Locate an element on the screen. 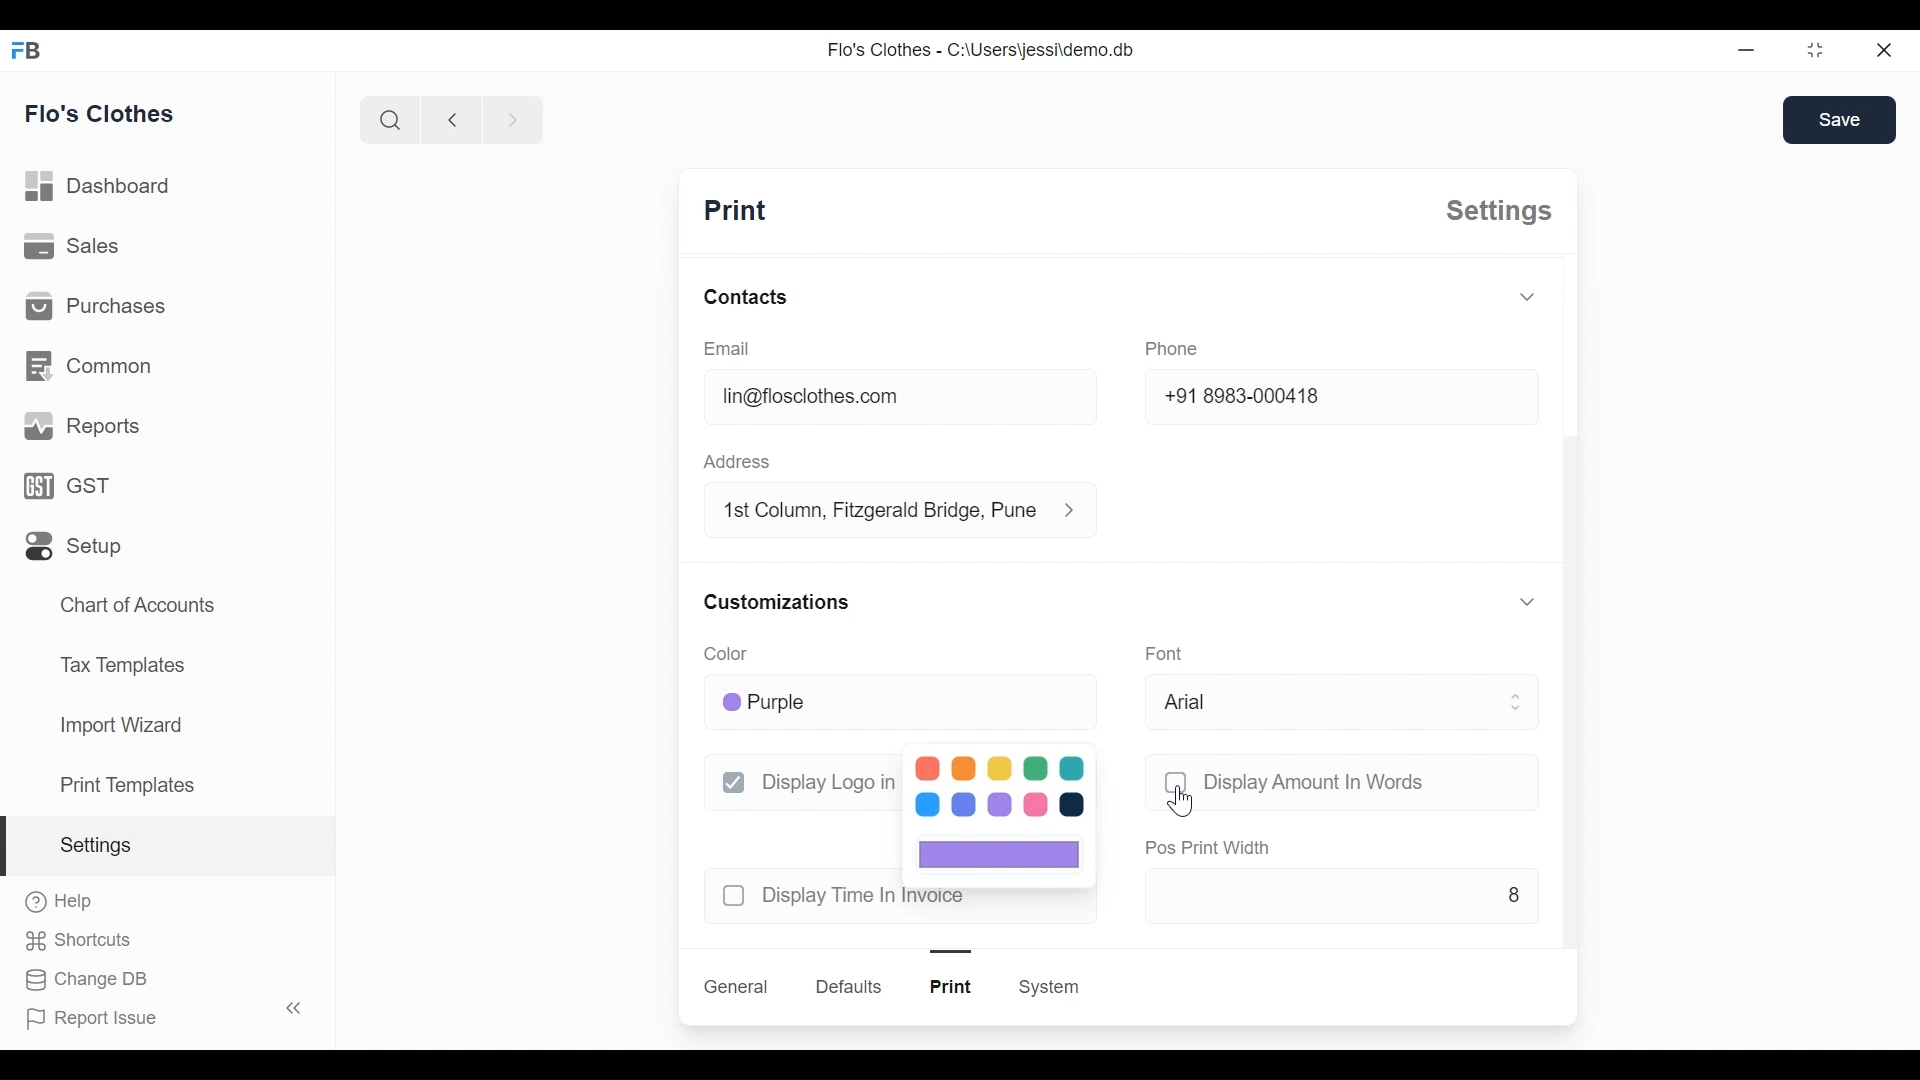 This screenshot has width=1920, height=1080. color 9 is located at coordinates (1037, 805).